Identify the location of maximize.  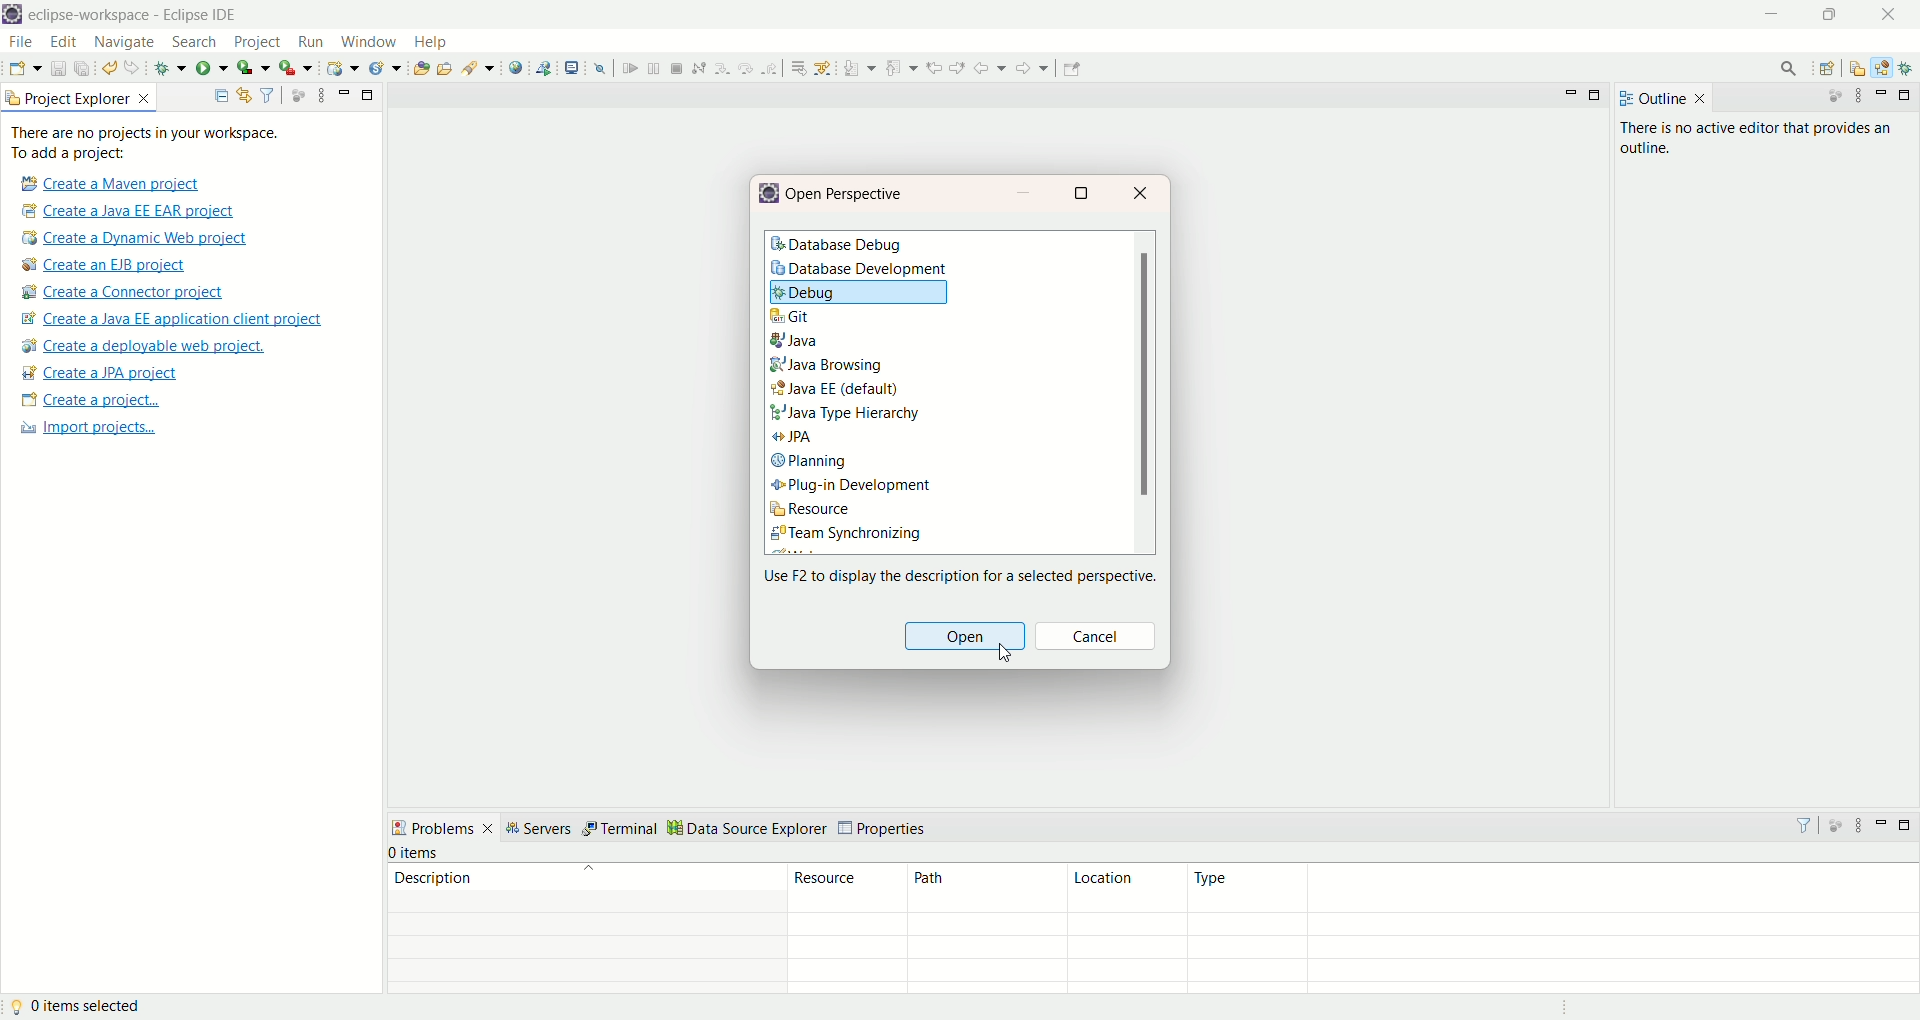
(1831, 17).